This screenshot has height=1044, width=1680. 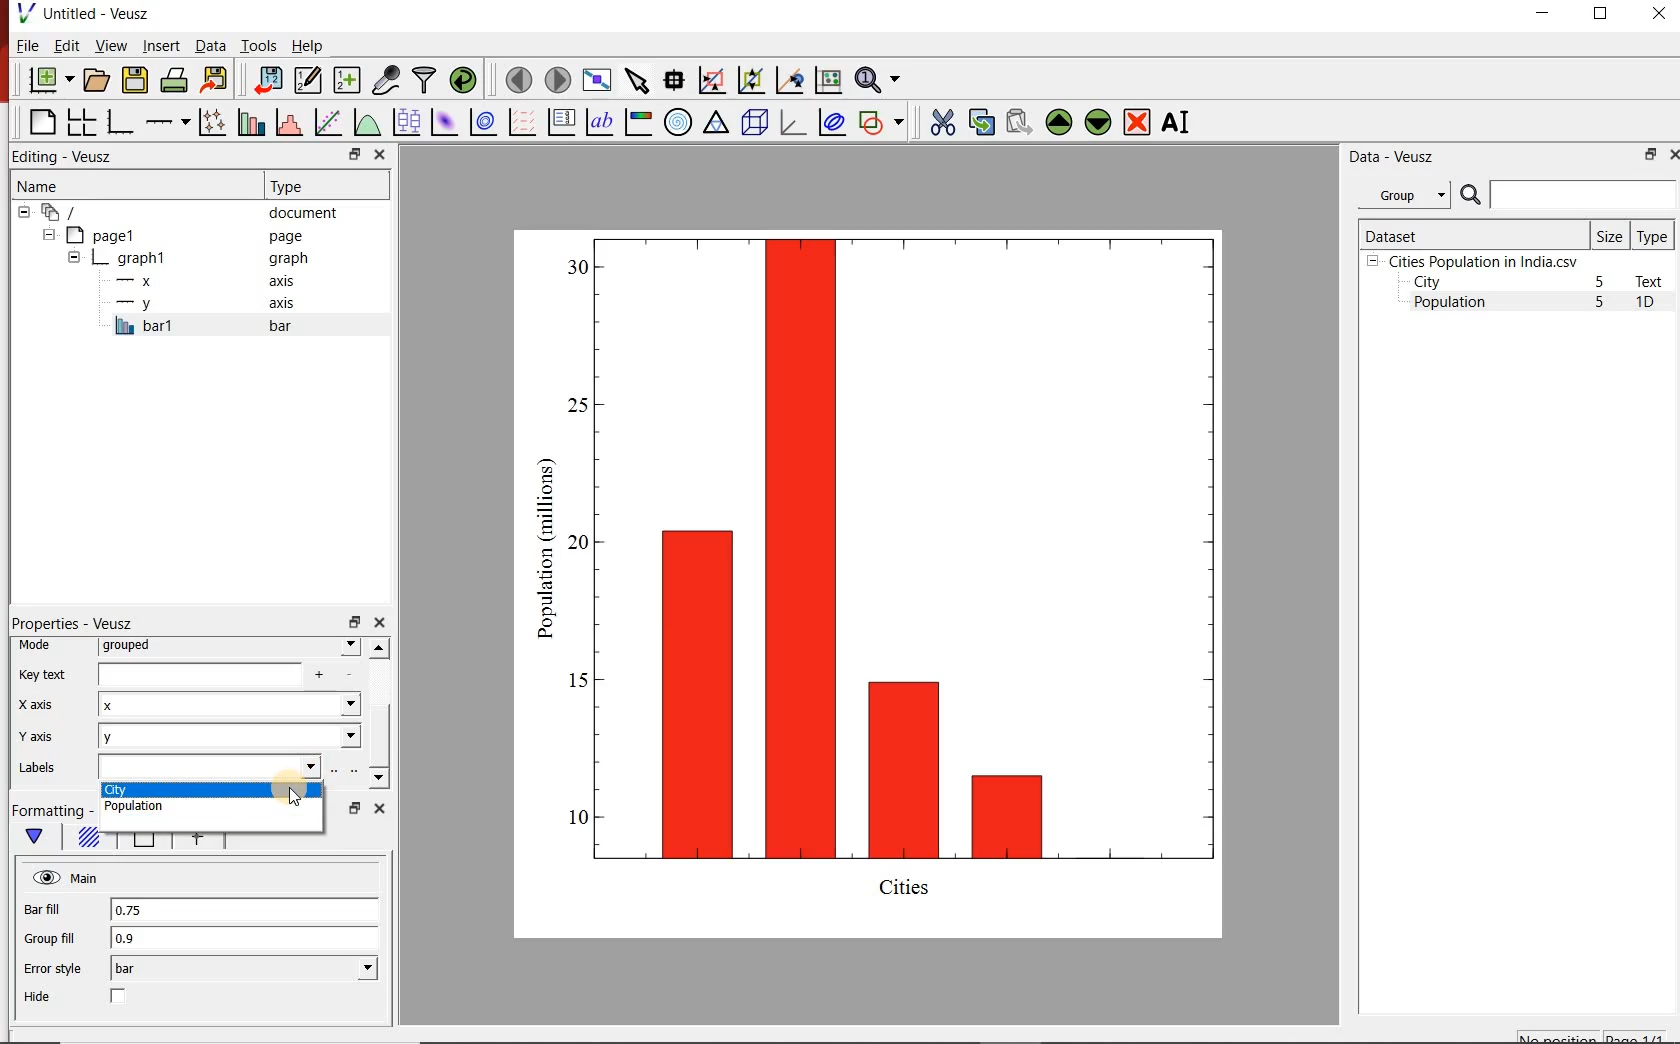 What do you see at coordinates (678, 121) in the screenshot?
I see `polar graph` at bounding box center [678, 121].